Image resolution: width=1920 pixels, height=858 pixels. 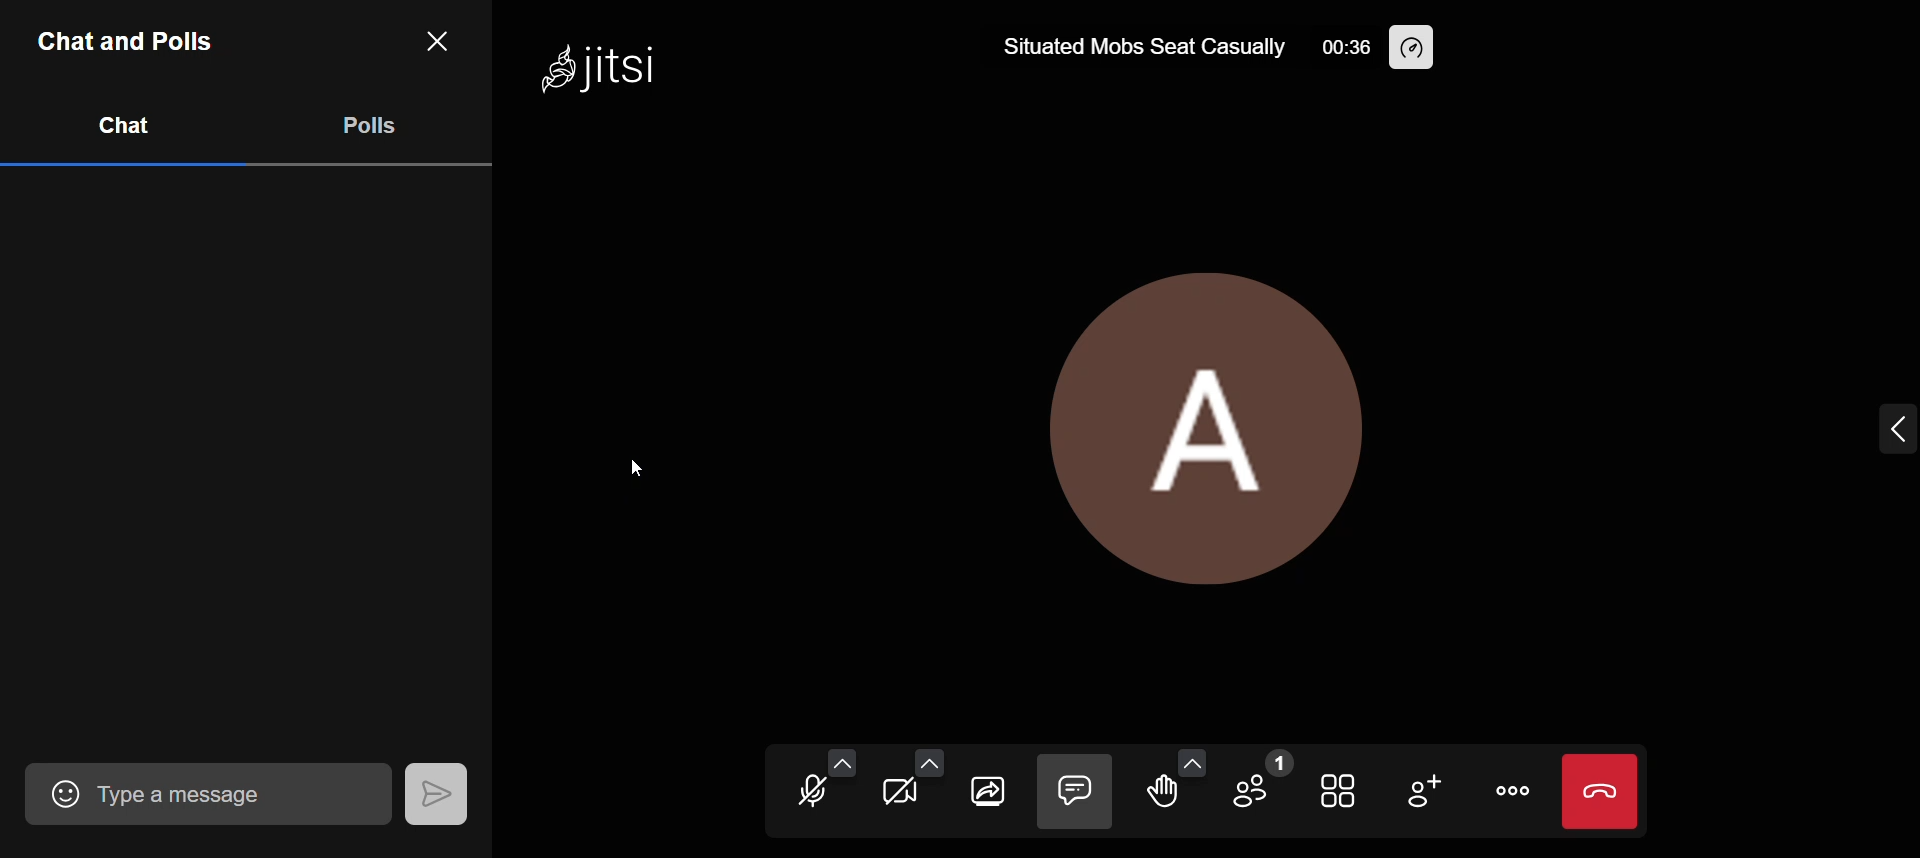 What do you see at coordinates (130, 36) in the screenshot?
I see `Chat and Polls` at bounding box center [130, 36].